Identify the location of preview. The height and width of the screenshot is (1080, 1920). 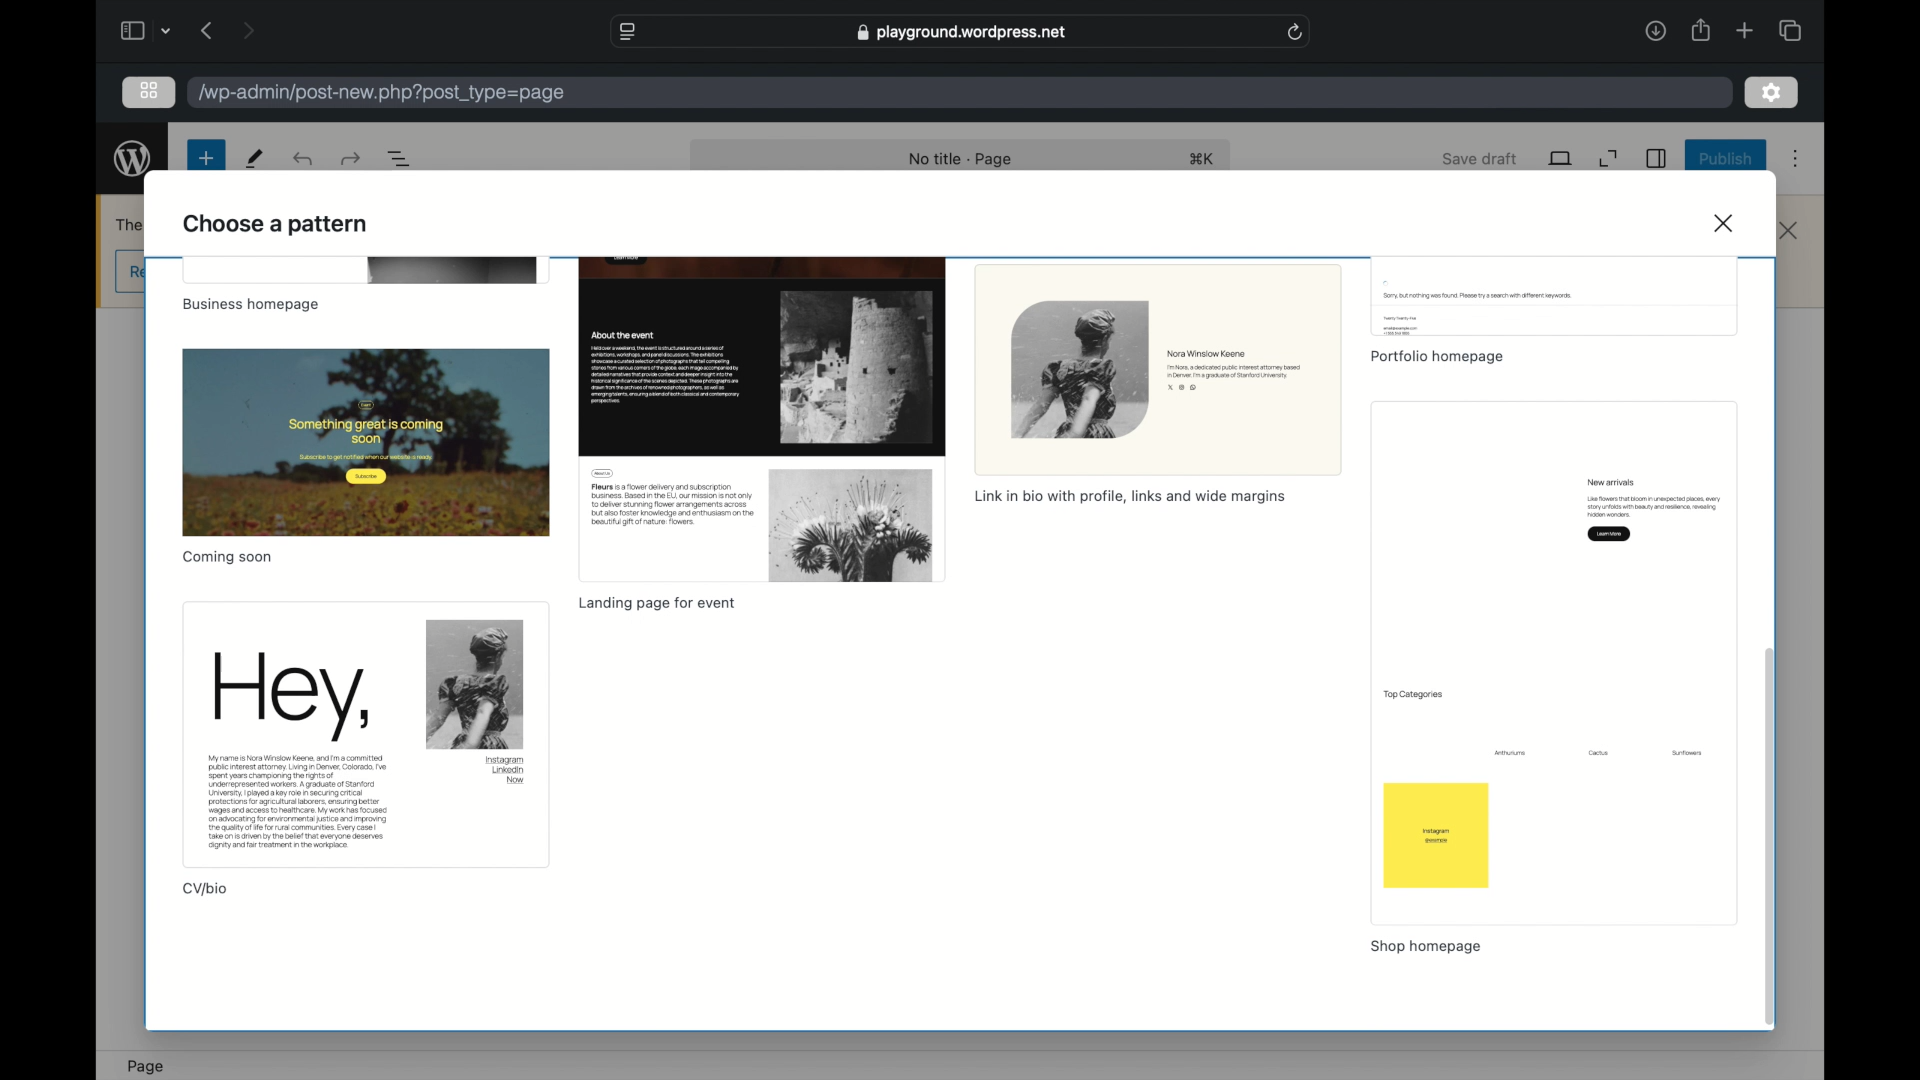
(367, 441).